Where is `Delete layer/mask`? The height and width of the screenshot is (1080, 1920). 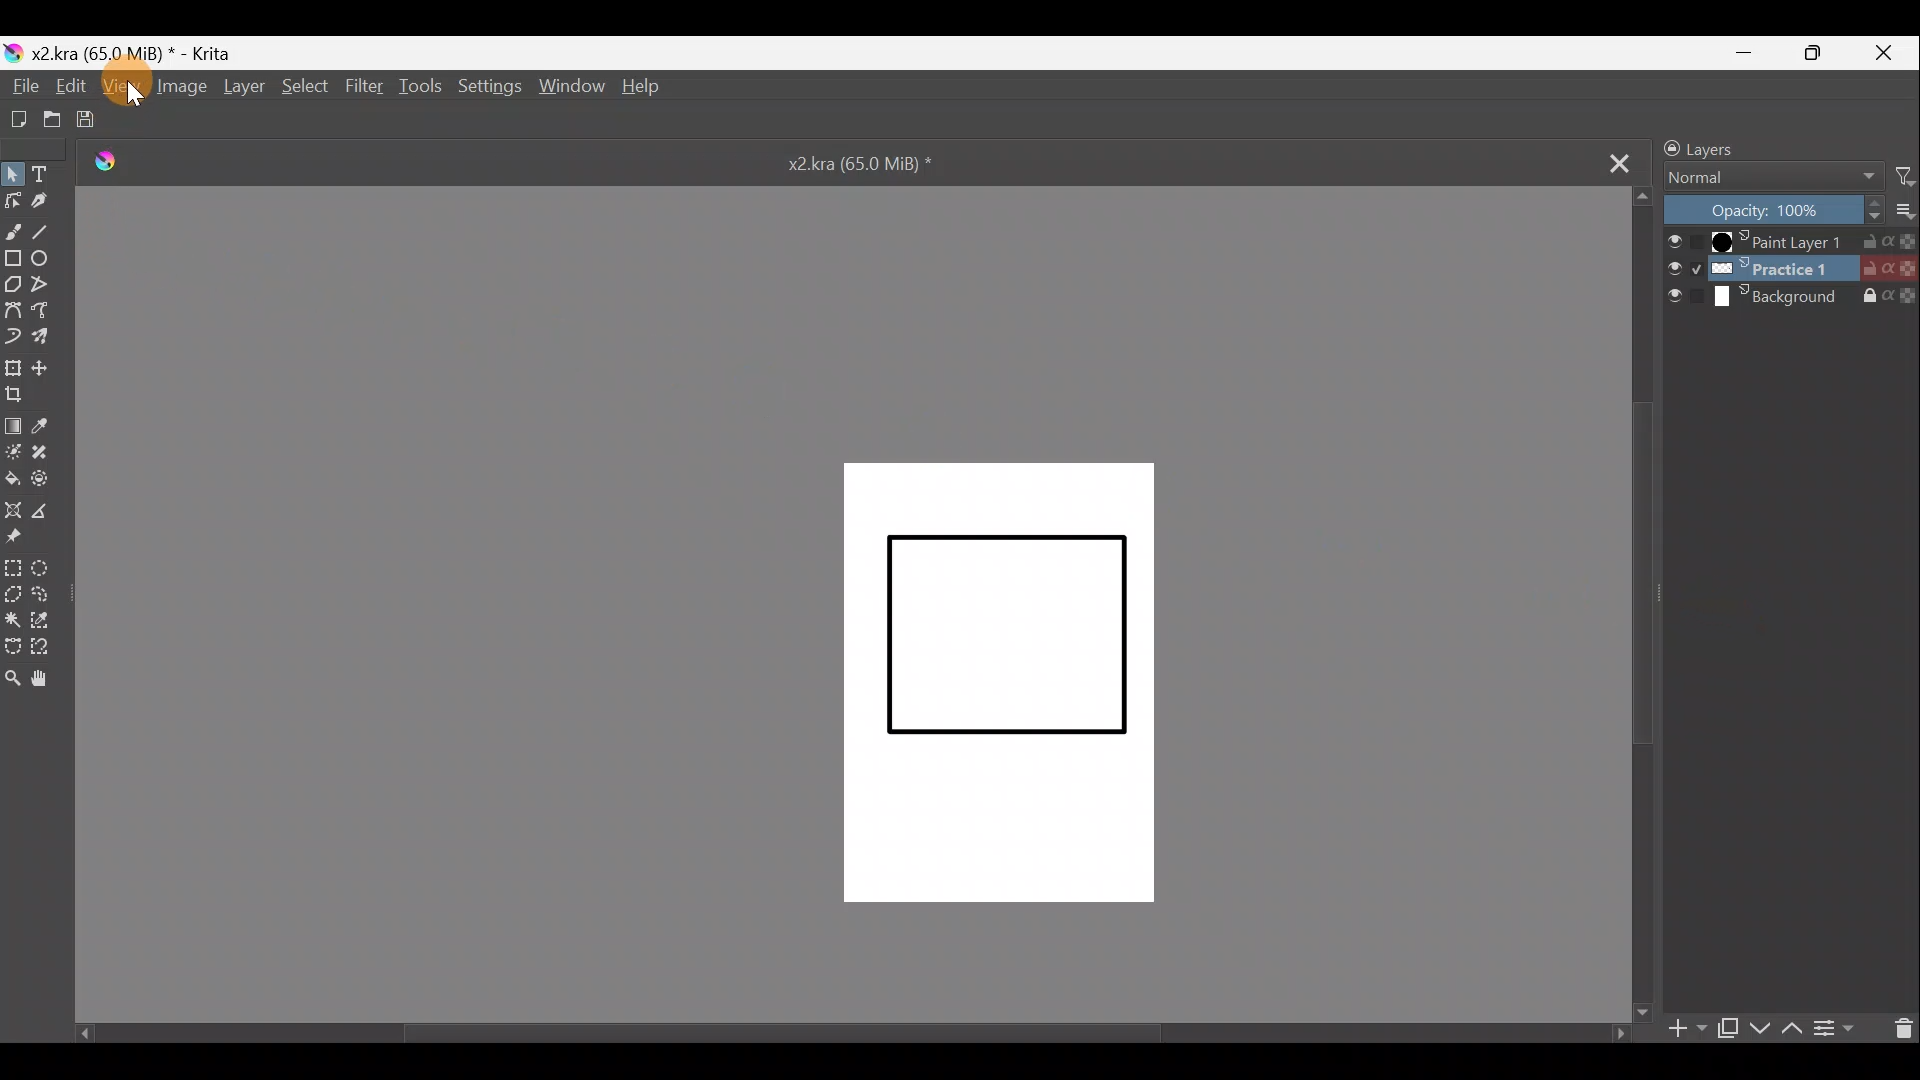 Delete layer/mask is located at coordinates (1898, 1028).